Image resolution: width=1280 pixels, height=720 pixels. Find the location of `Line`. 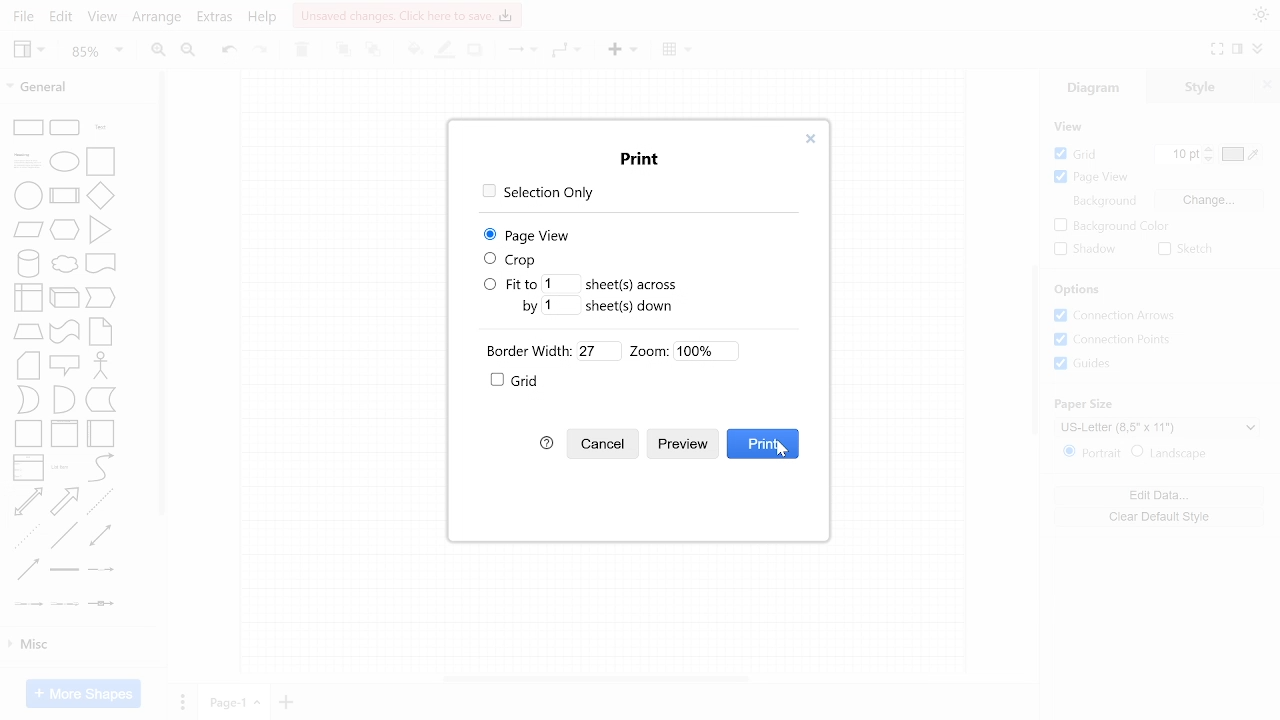

Line is located at coordinates (521, 51).